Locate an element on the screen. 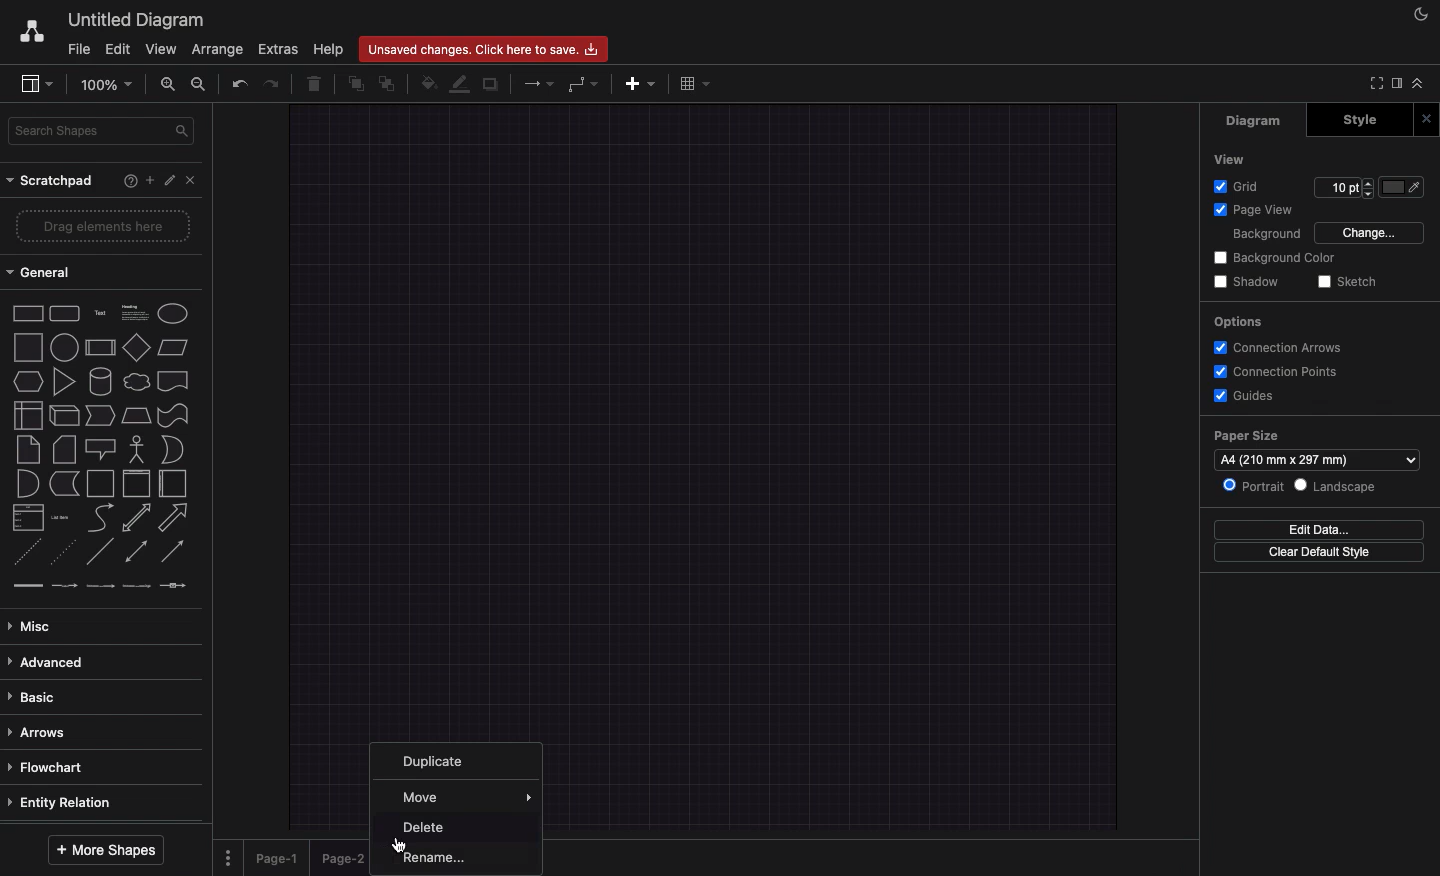 The width and height of the screenshot is (1440, 876). Arrows is located at coordinates (540, 85).